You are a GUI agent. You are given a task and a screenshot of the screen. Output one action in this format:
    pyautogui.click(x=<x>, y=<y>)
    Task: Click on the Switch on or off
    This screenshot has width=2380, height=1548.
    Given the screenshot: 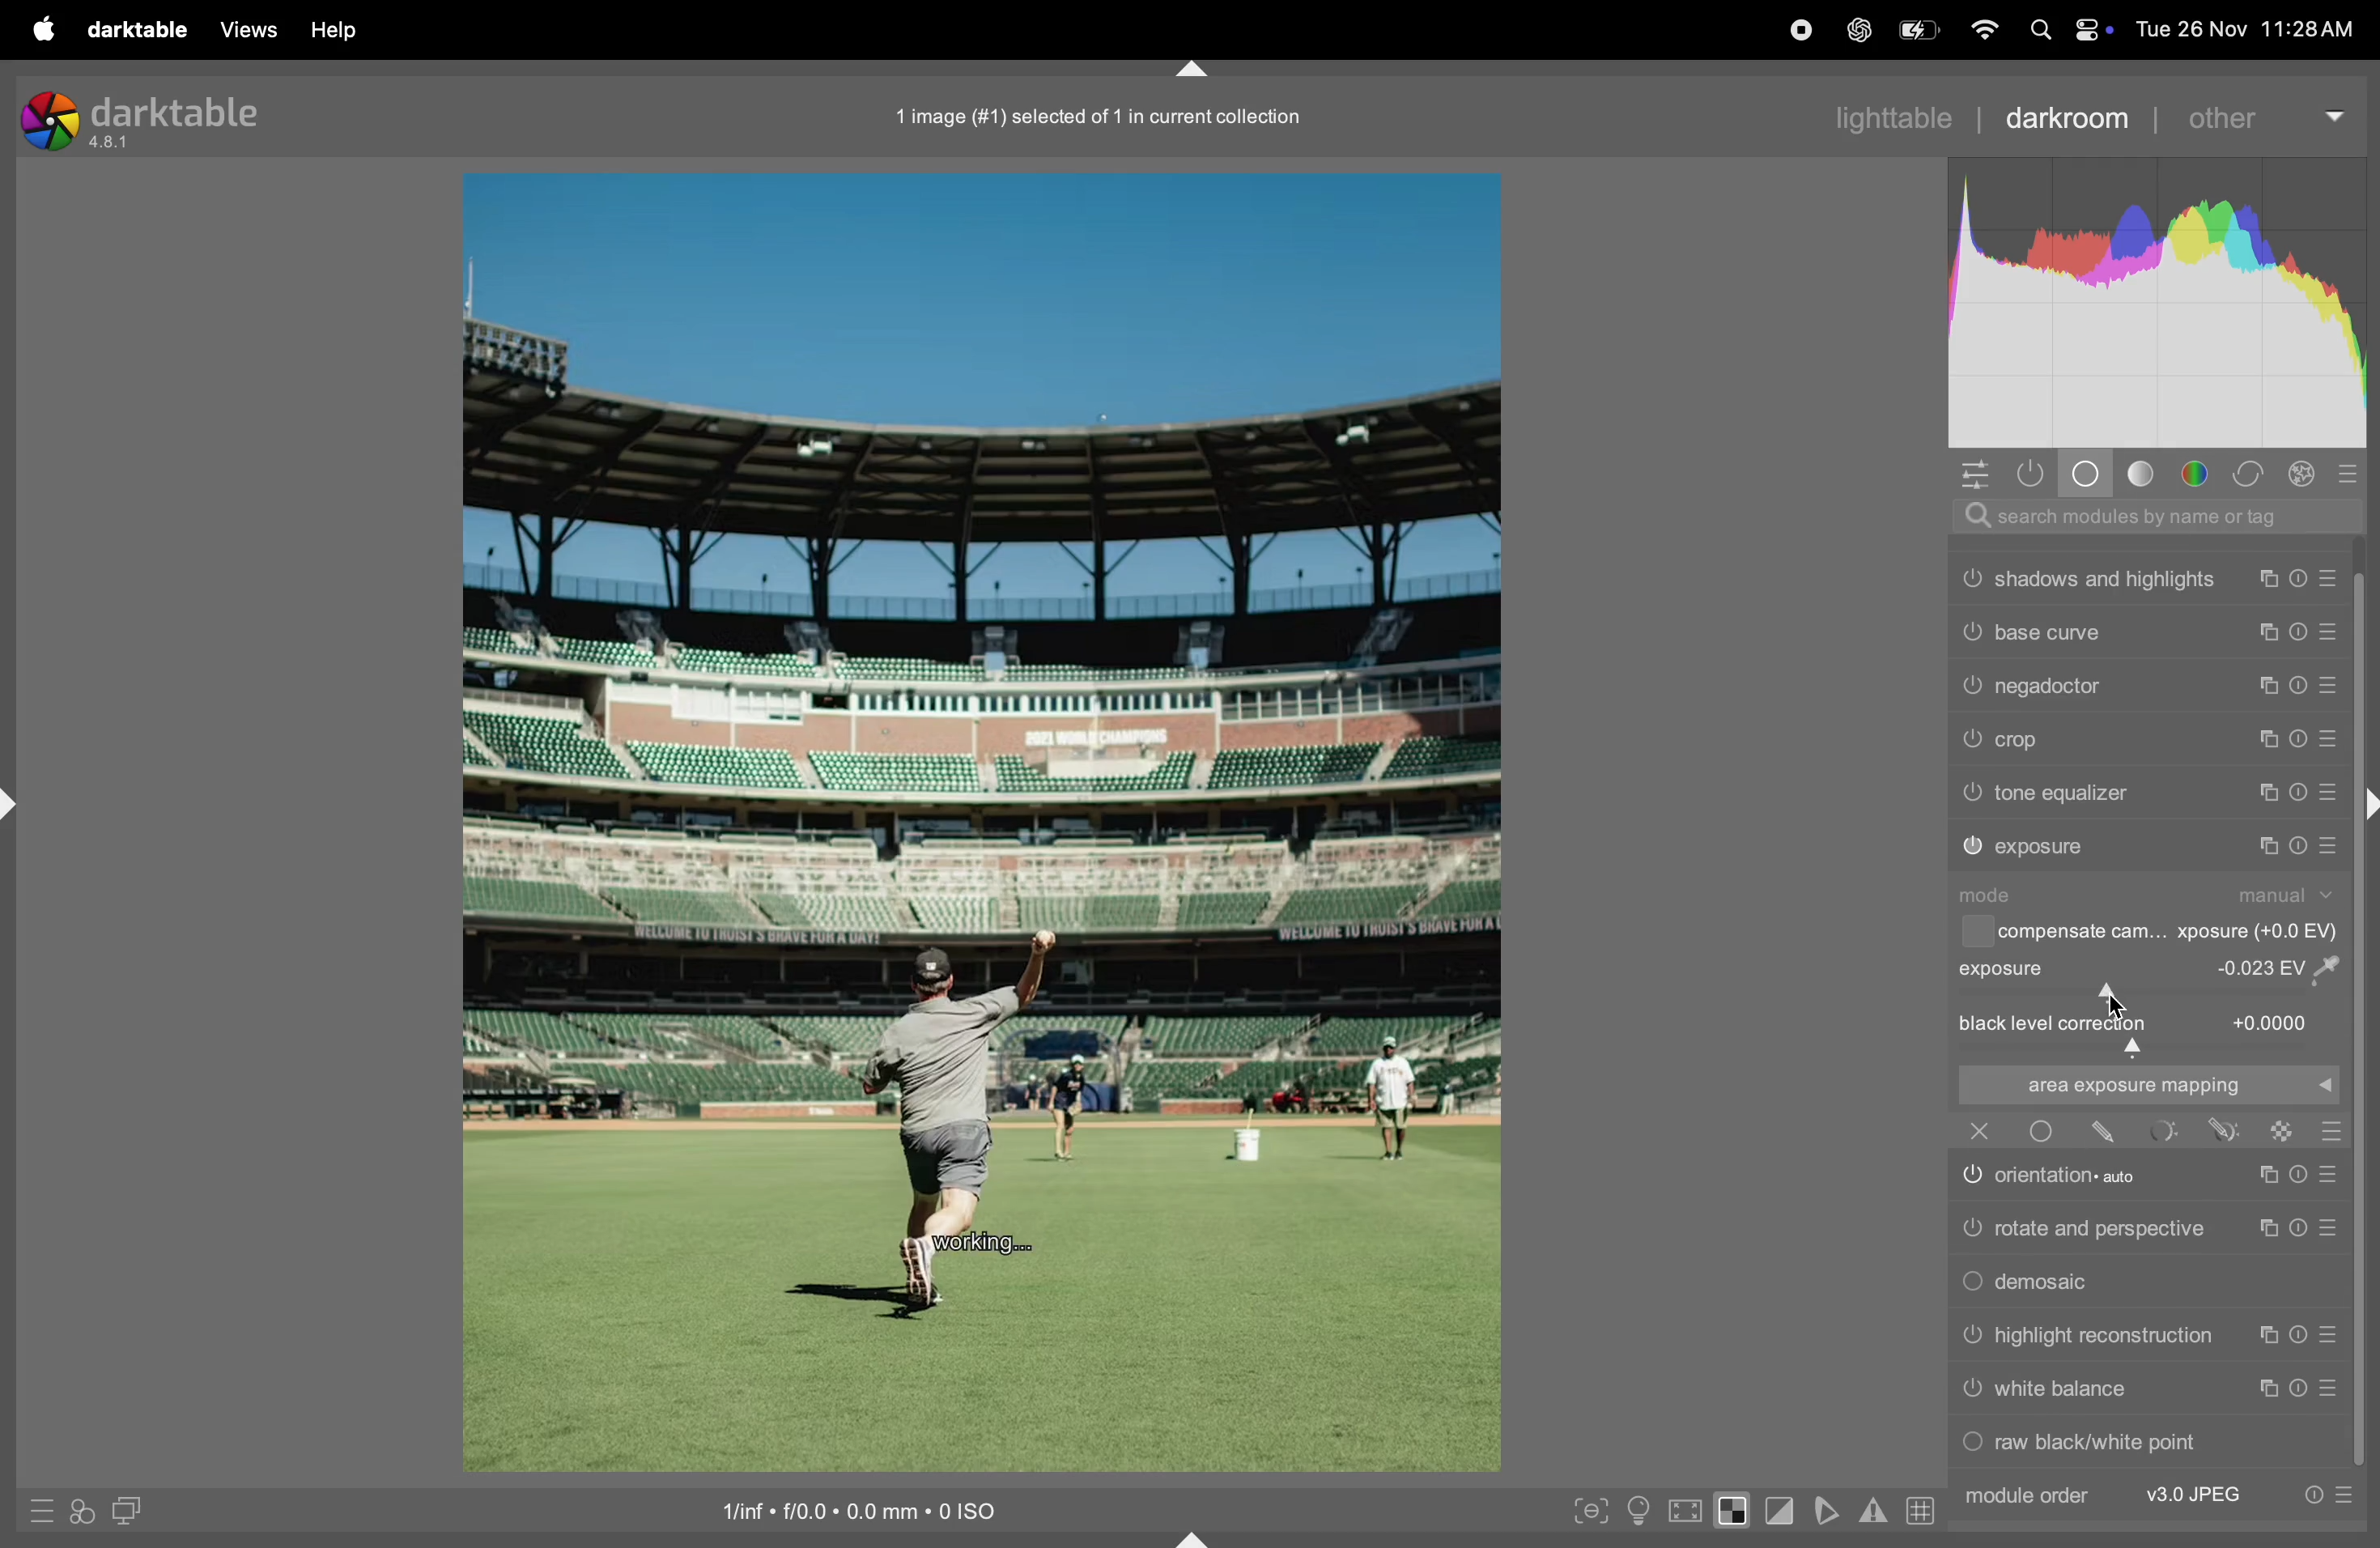 What is the action you would take?
    pyautogui.click(x=1971, y=1445)
    